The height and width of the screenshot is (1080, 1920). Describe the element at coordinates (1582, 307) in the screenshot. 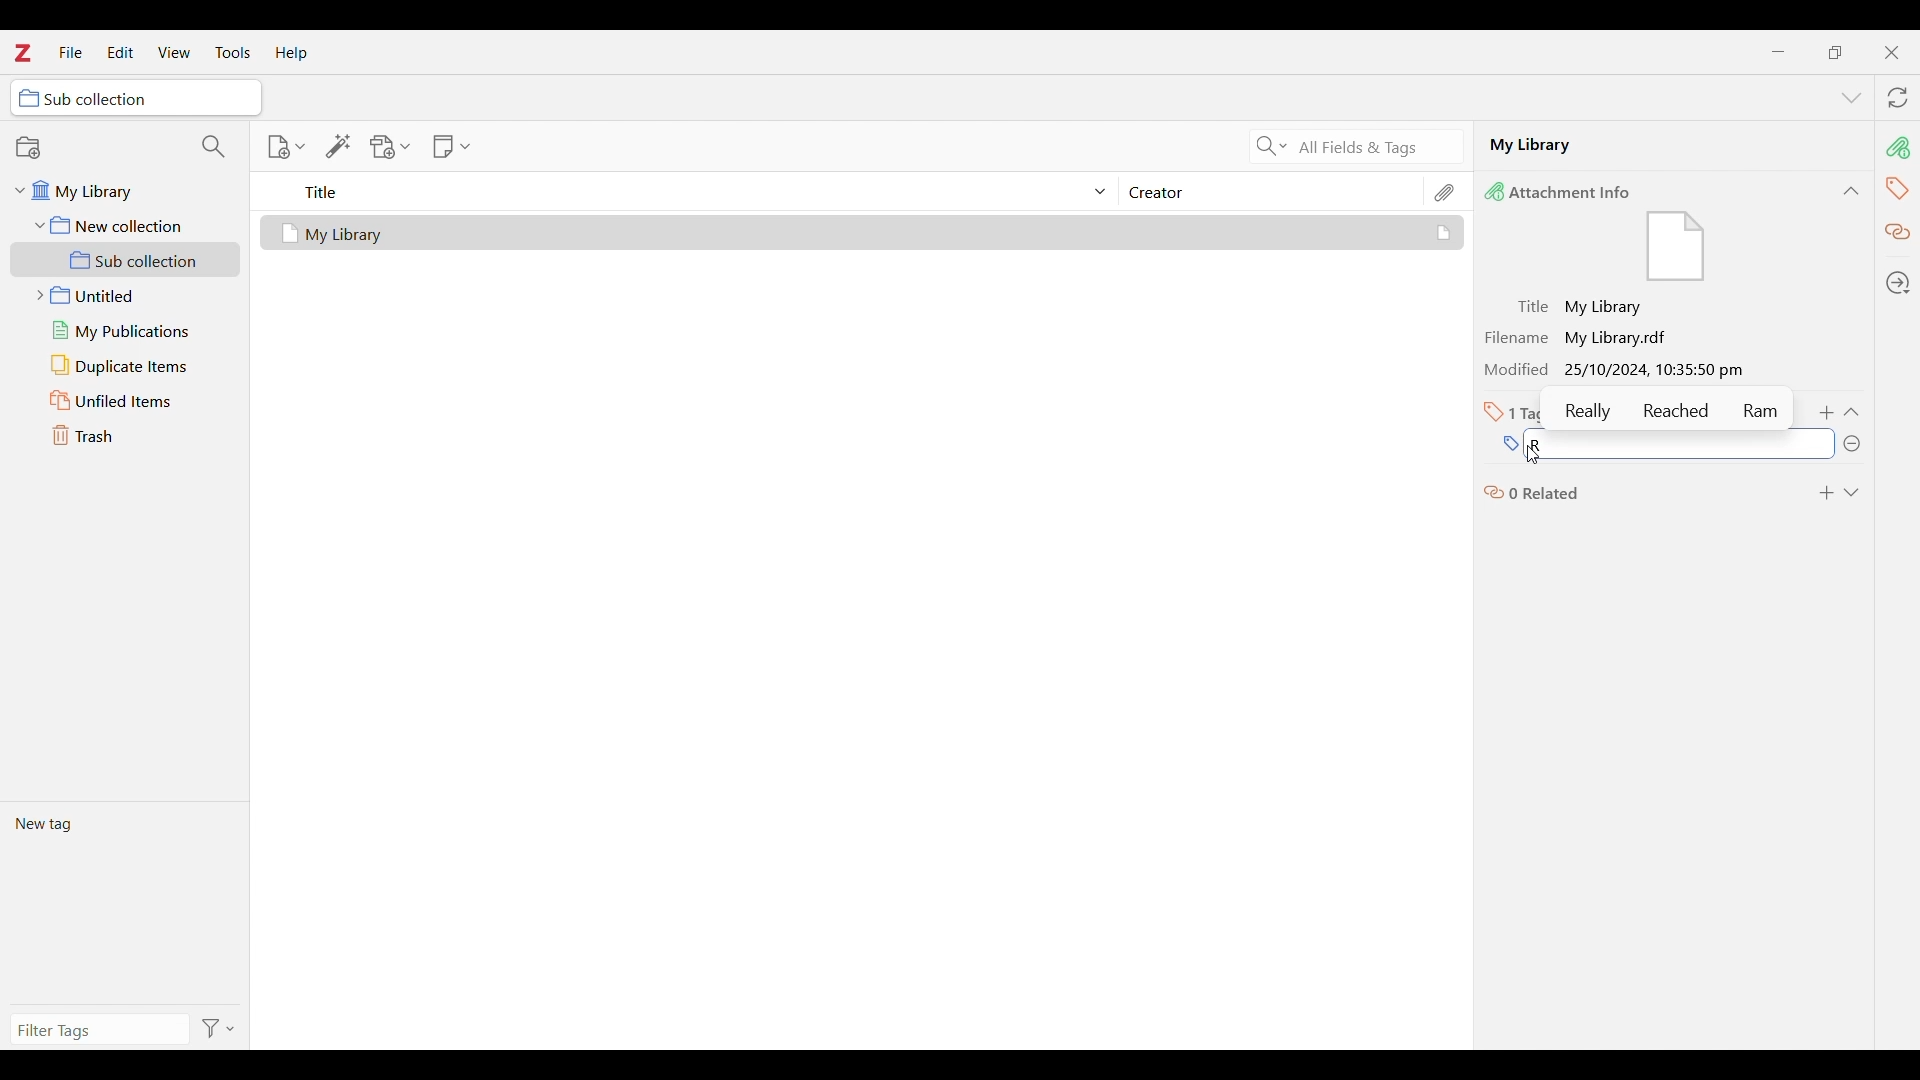

I see `Title: My Library` at that location.